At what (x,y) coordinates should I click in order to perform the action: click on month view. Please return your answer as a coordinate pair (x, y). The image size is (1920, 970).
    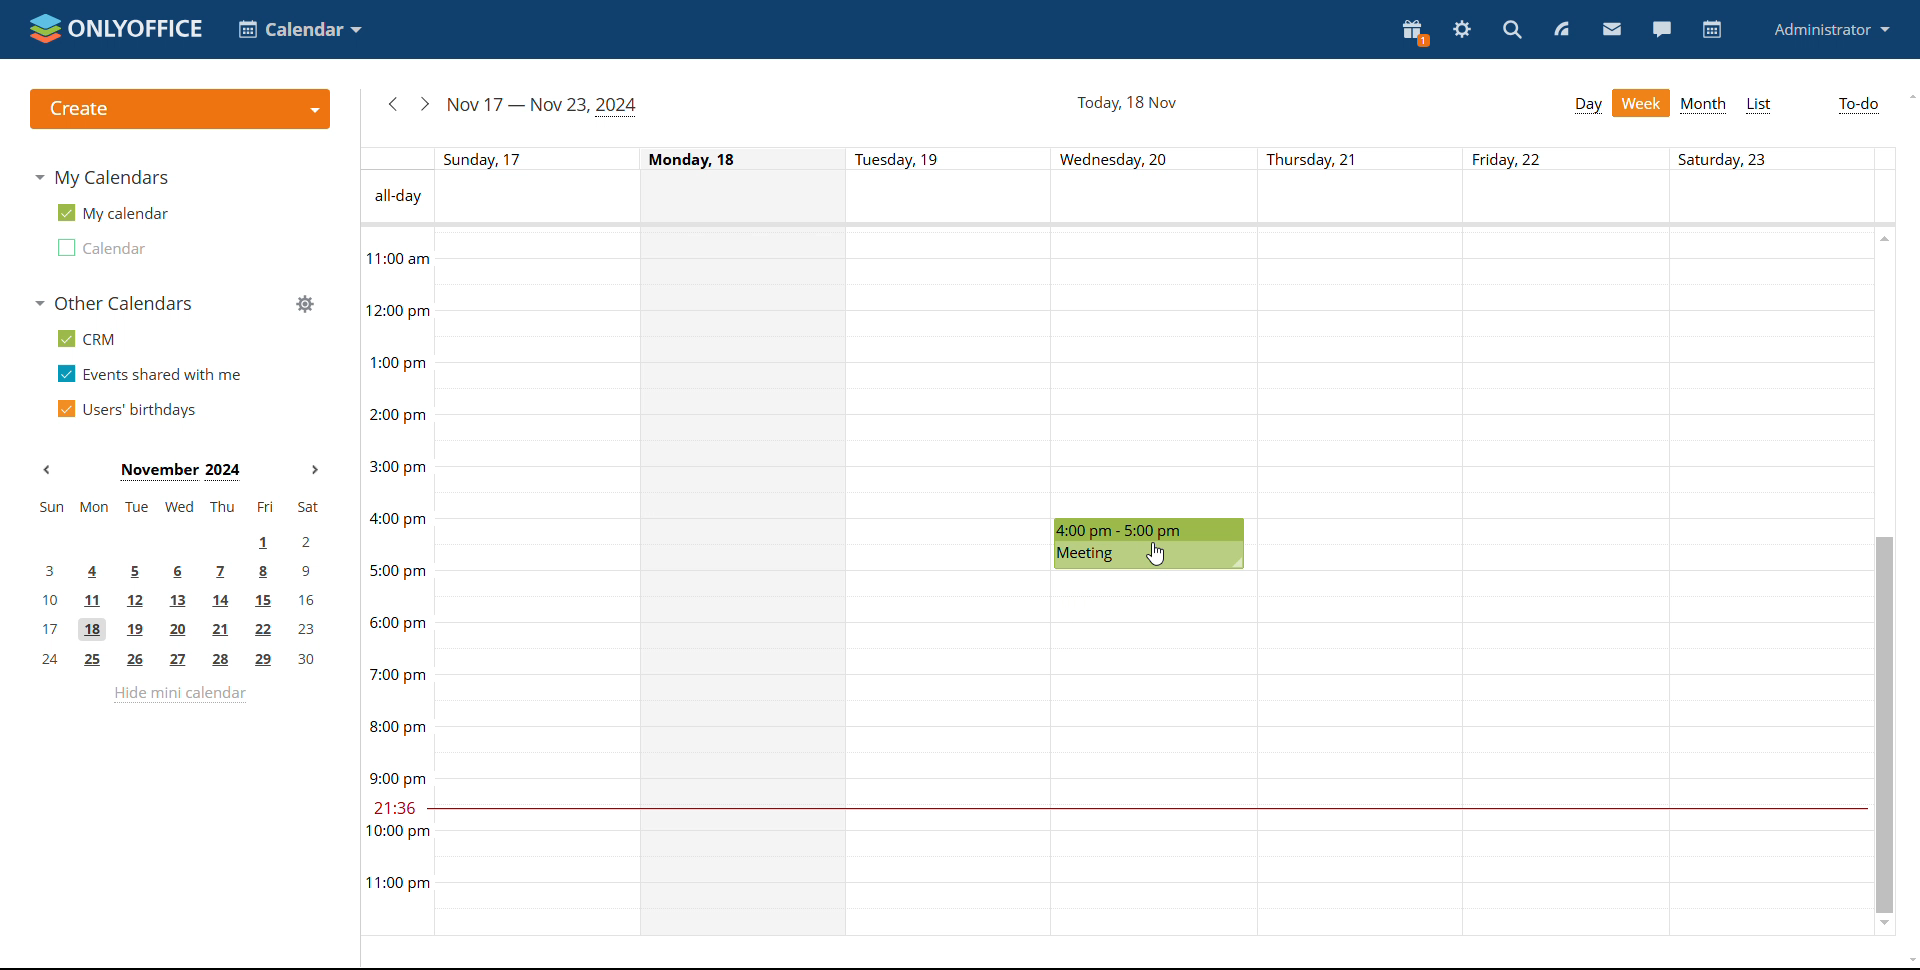
    Looking at the image, I should click on (1703, 105).